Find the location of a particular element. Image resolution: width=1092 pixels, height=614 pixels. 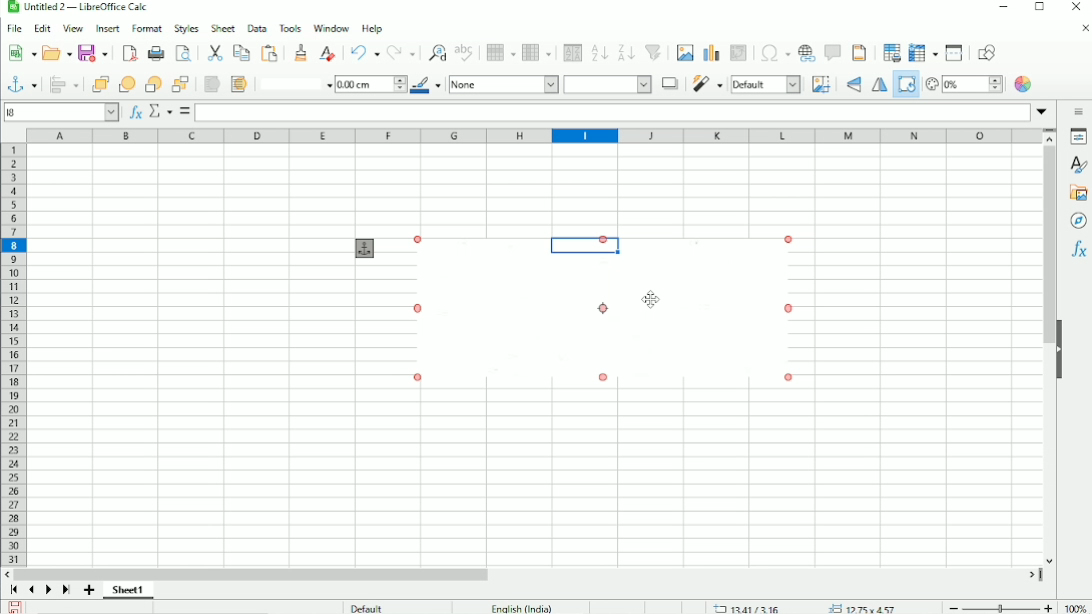

Spell check is located at coordinates (466, 52).